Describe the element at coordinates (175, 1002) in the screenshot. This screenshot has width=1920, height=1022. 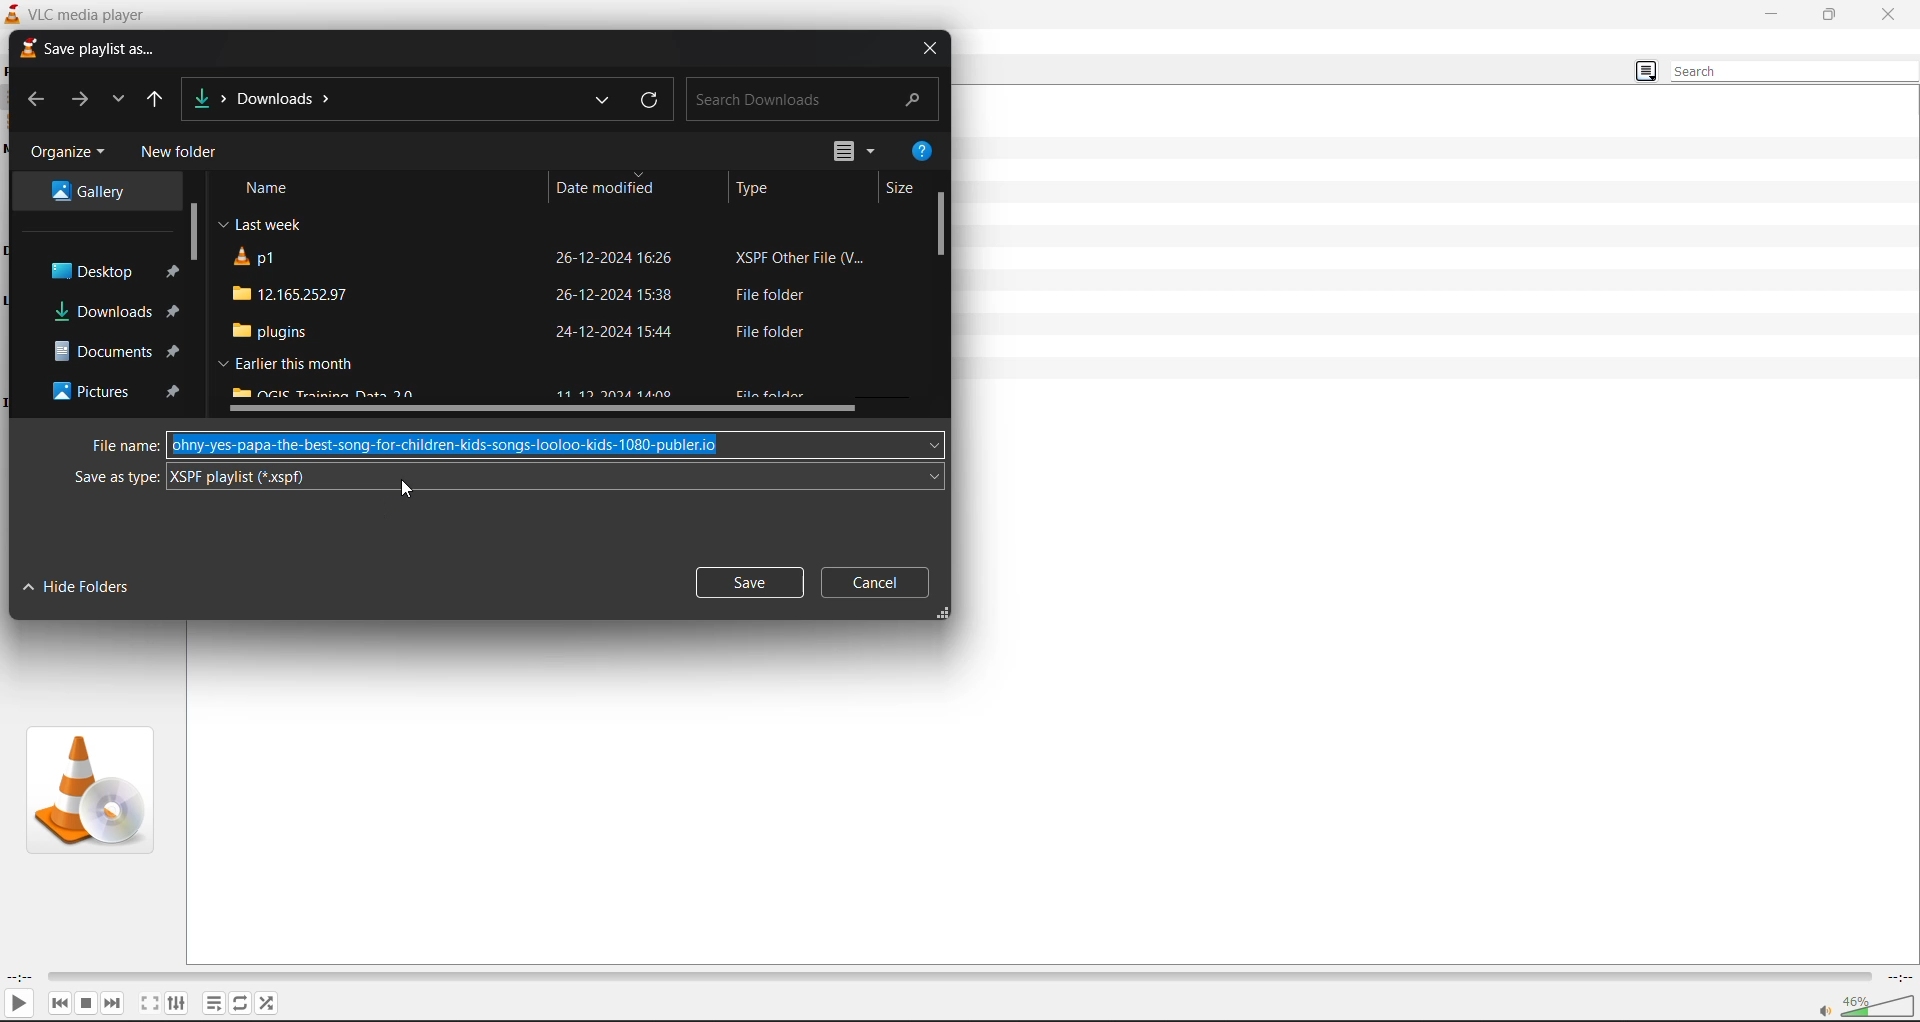
I see `settings` at that location.